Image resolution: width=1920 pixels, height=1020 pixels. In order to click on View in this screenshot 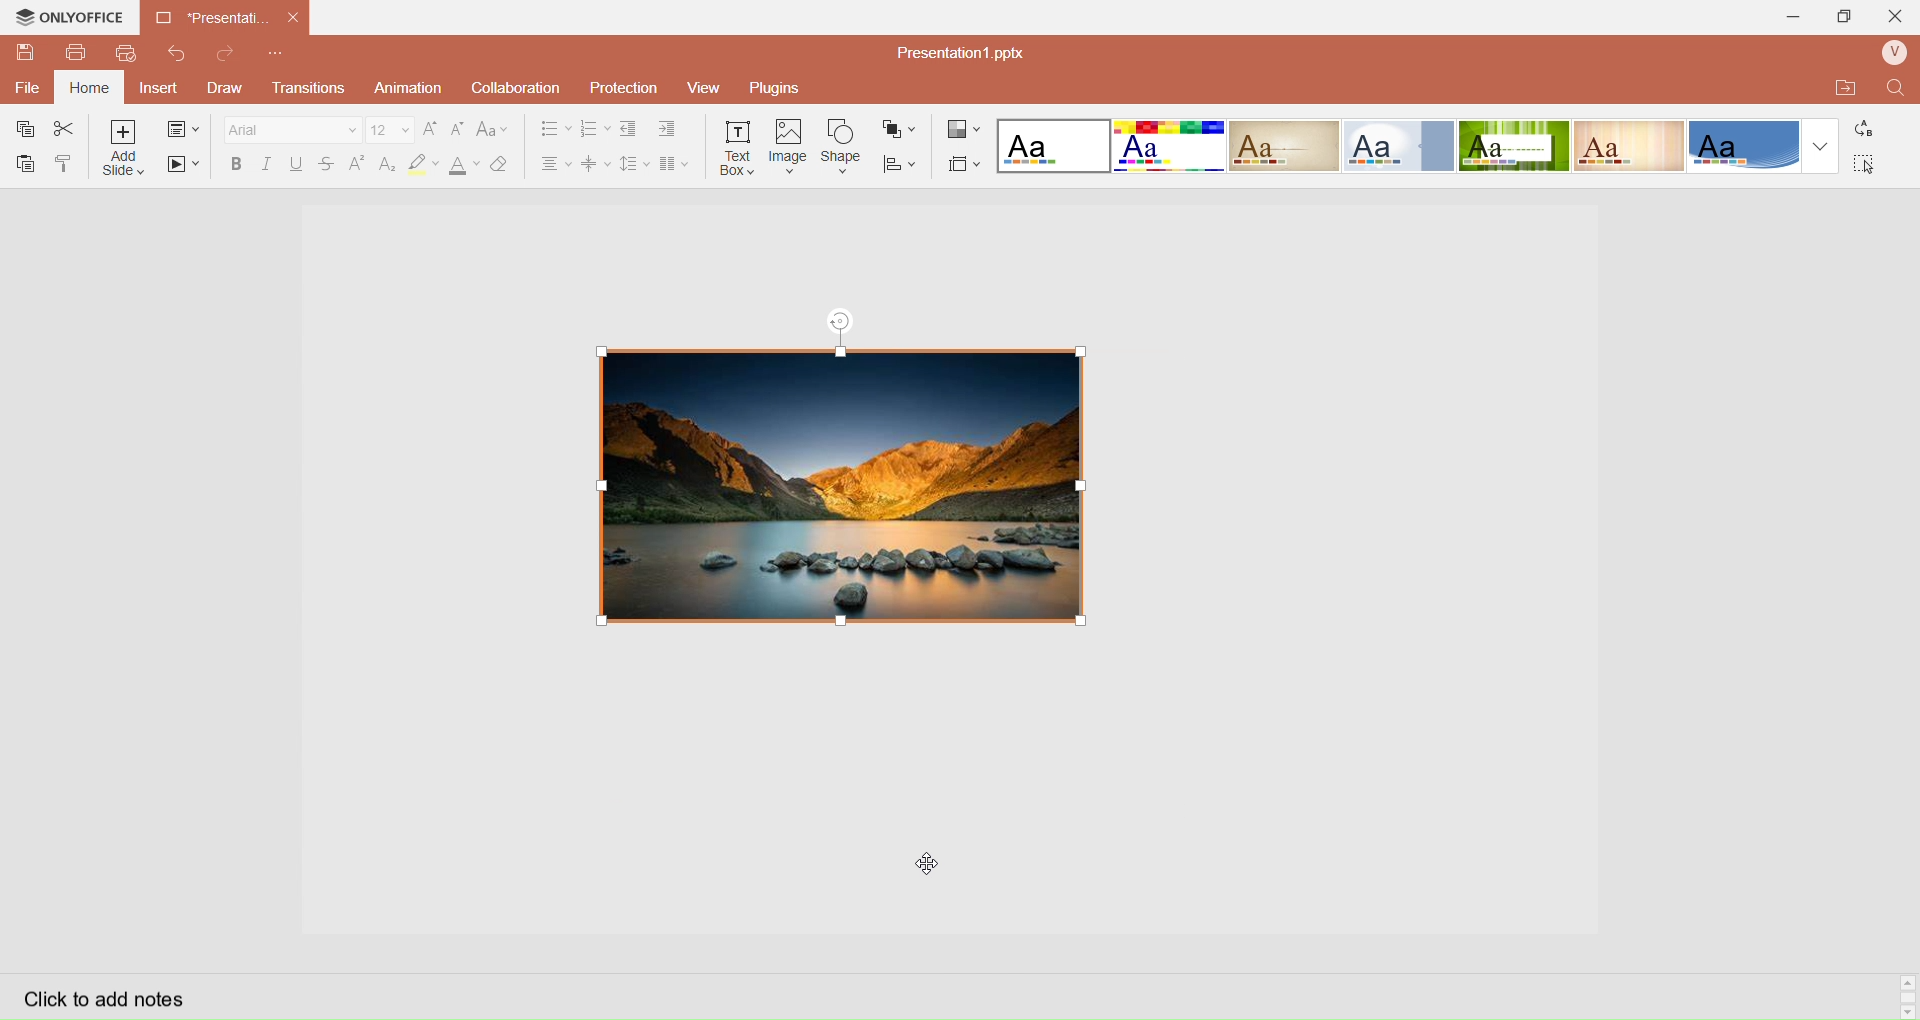, I will do `click(706, 89)`.